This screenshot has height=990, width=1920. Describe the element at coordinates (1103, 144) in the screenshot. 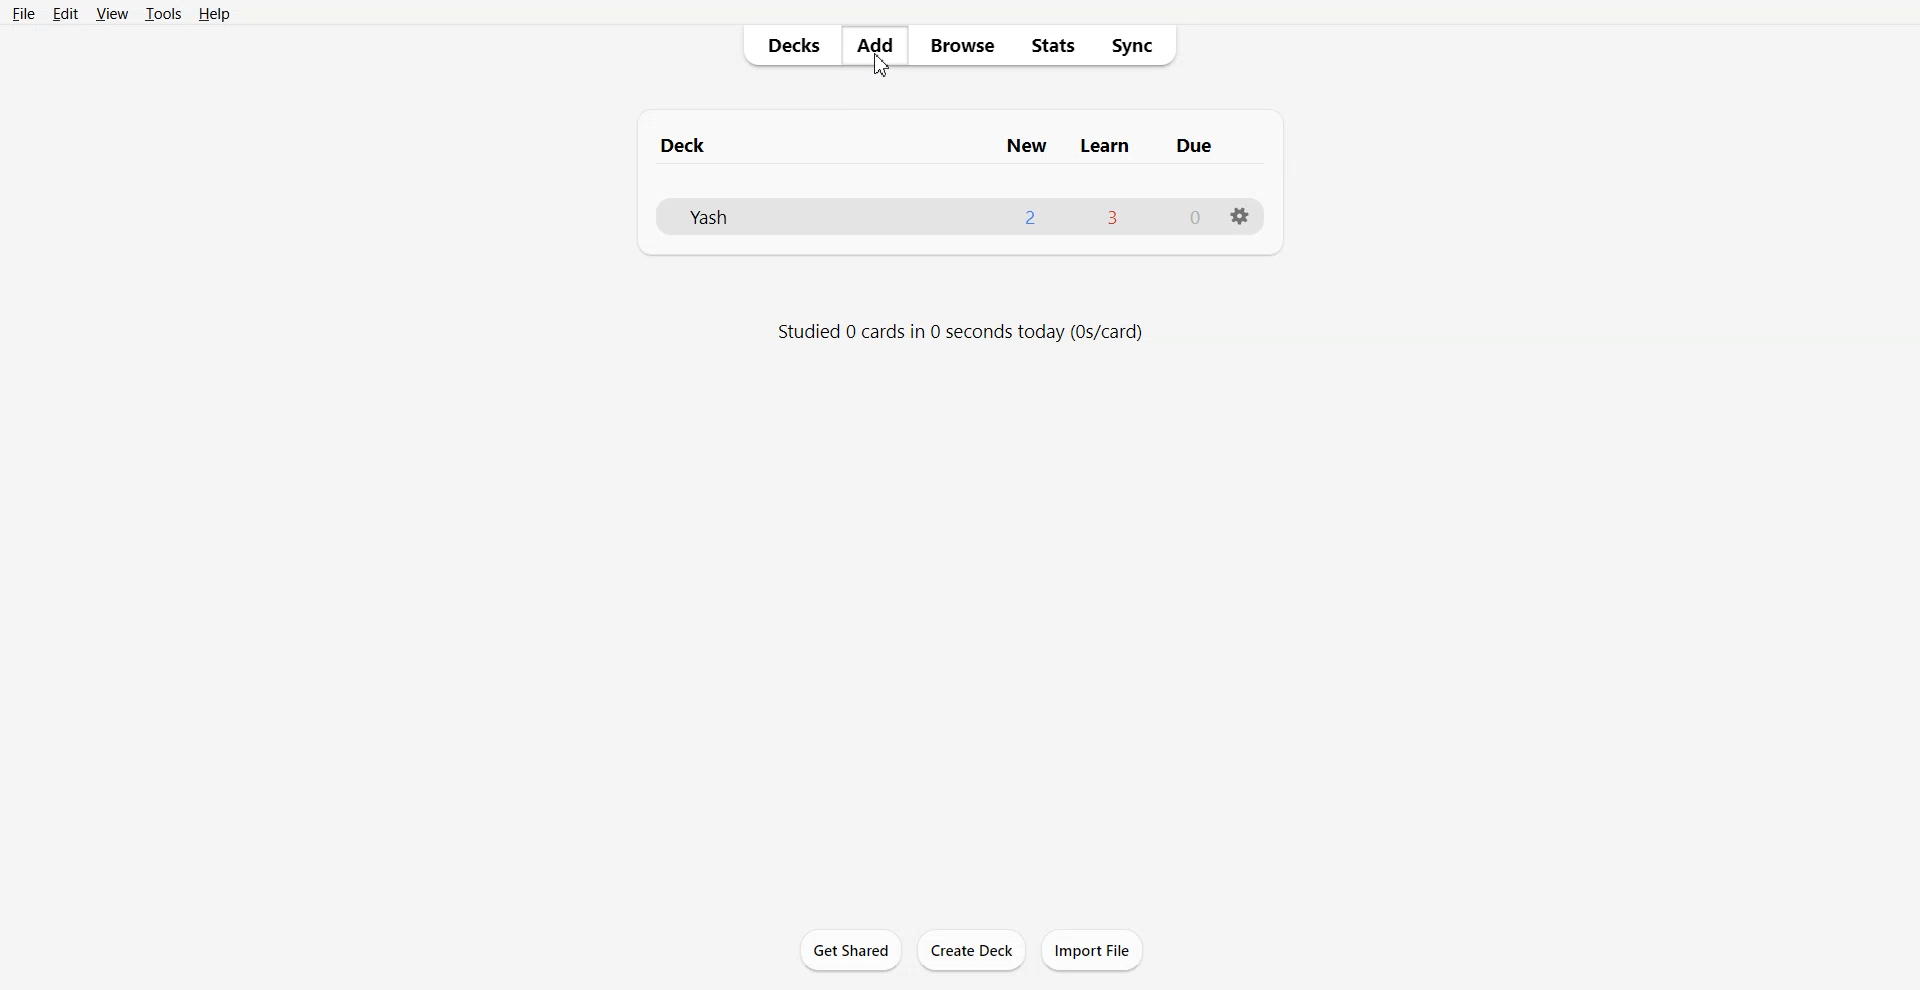

I see `Learn` at that location.